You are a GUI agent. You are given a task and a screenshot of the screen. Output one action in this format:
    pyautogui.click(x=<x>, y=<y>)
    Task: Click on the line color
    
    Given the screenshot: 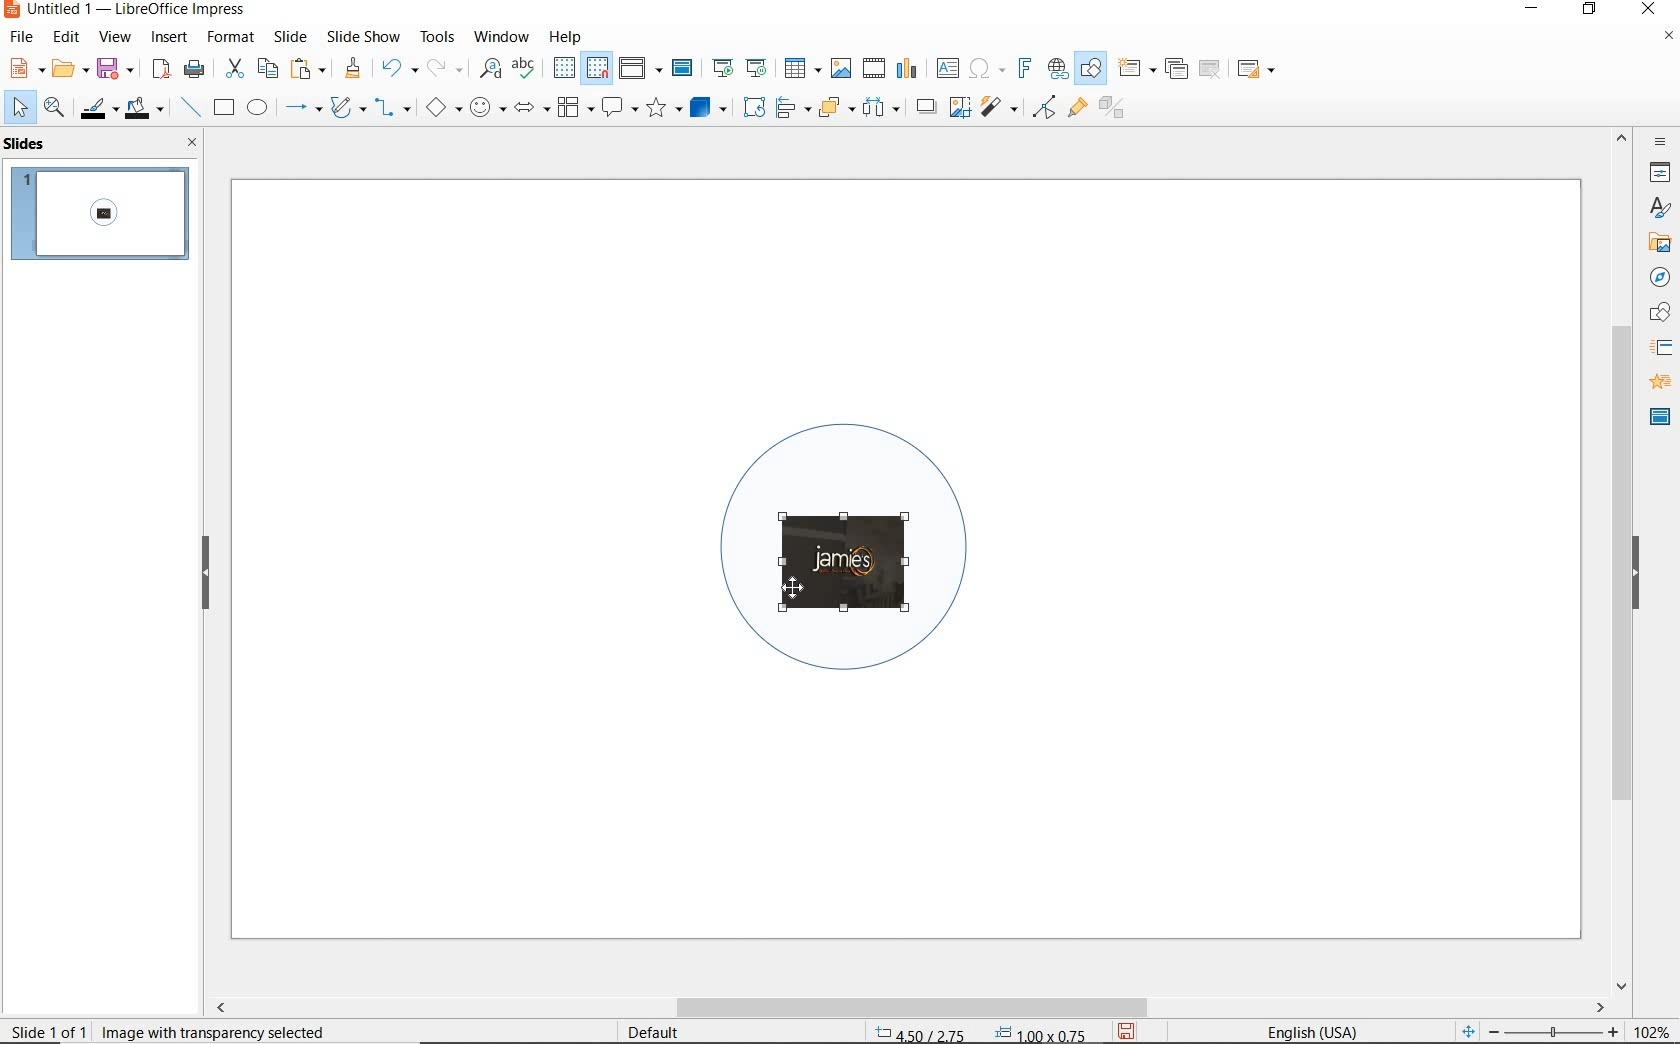 What is the action you would take?
    pyautogui.click(x=97, y=108)
    